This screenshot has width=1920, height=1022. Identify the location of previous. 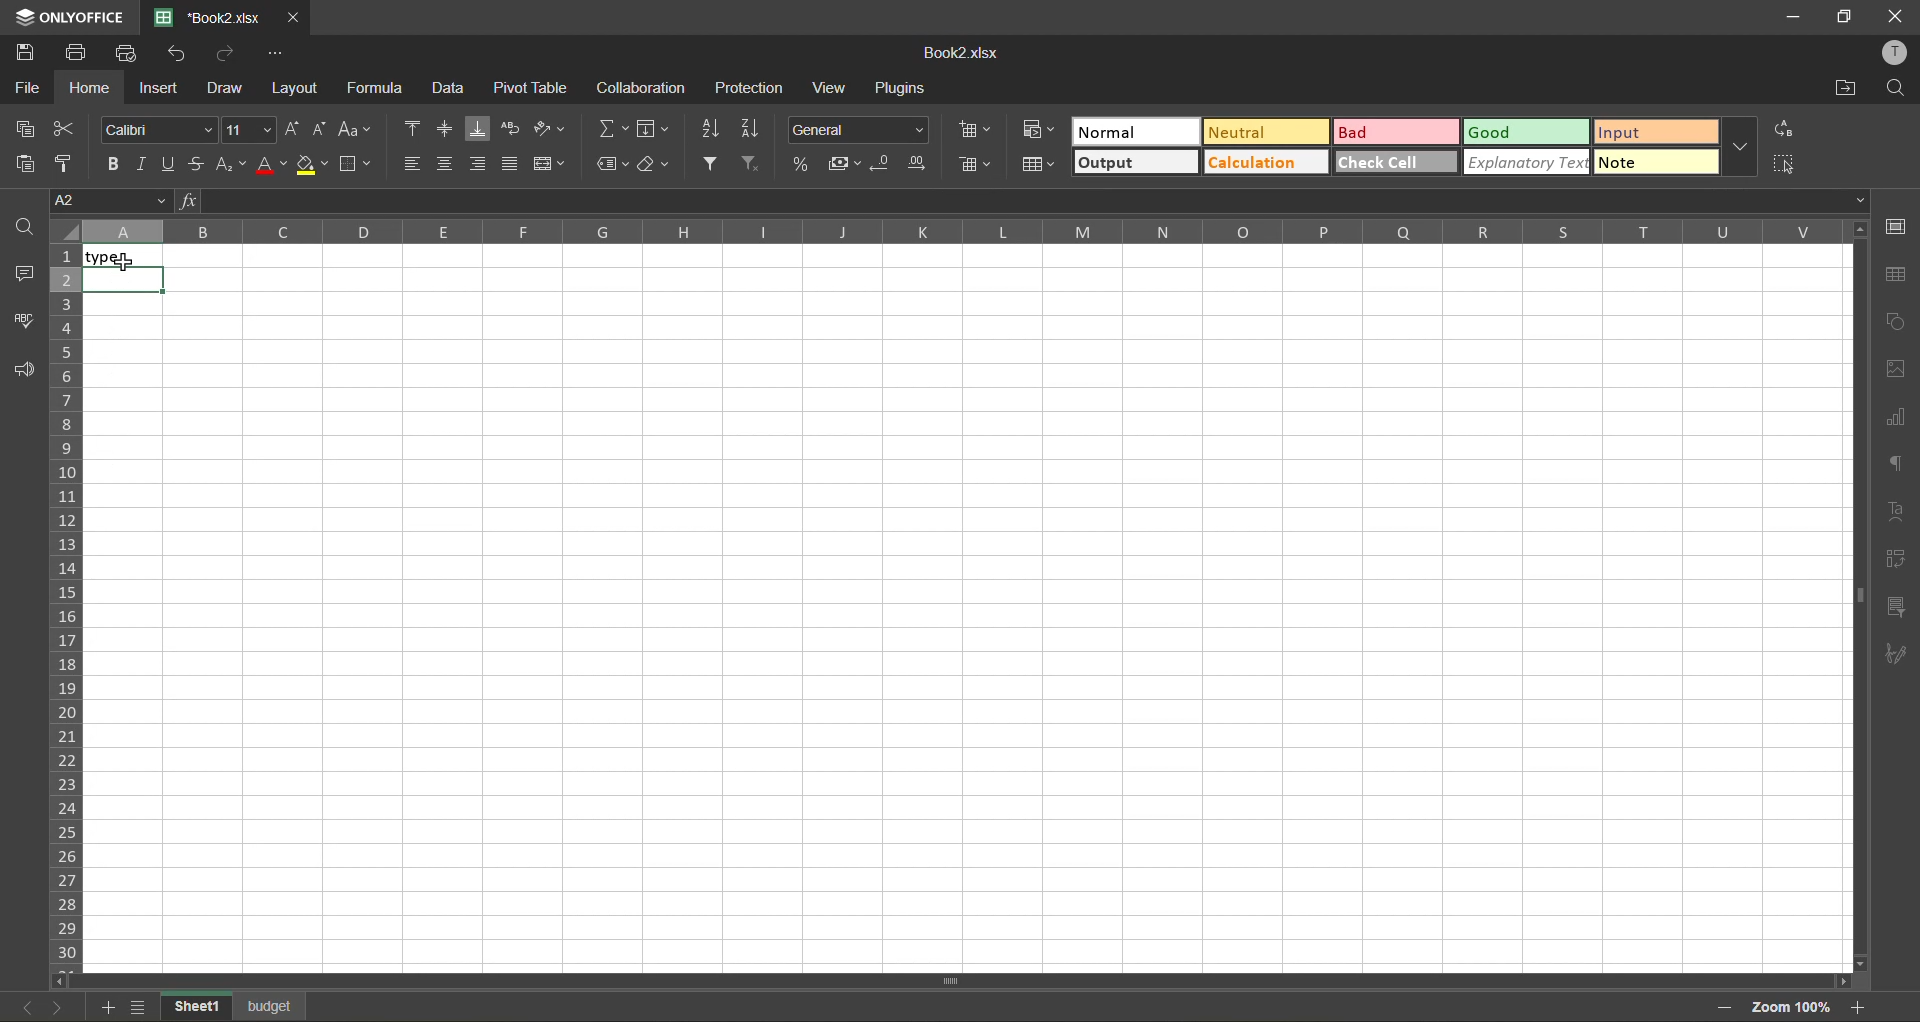
(17, 1004).